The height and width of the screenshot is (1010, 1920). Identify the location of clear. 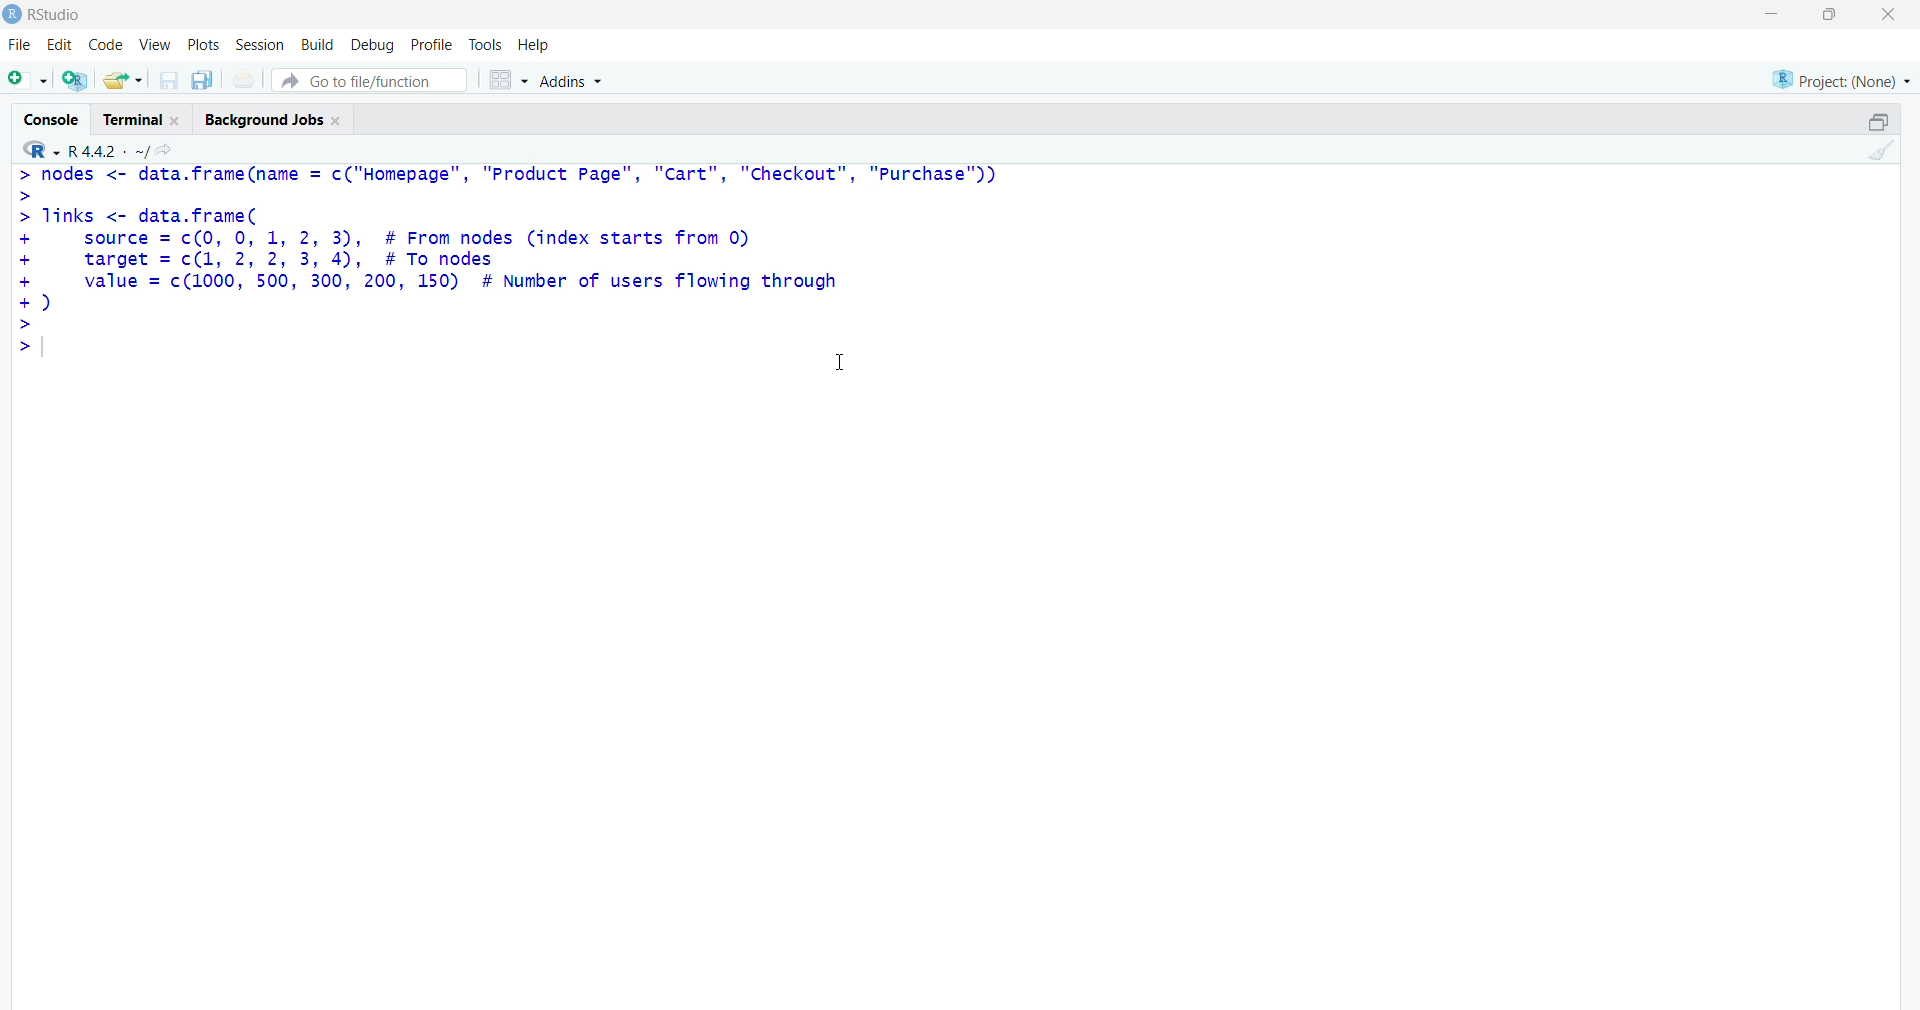
(1887, 154).